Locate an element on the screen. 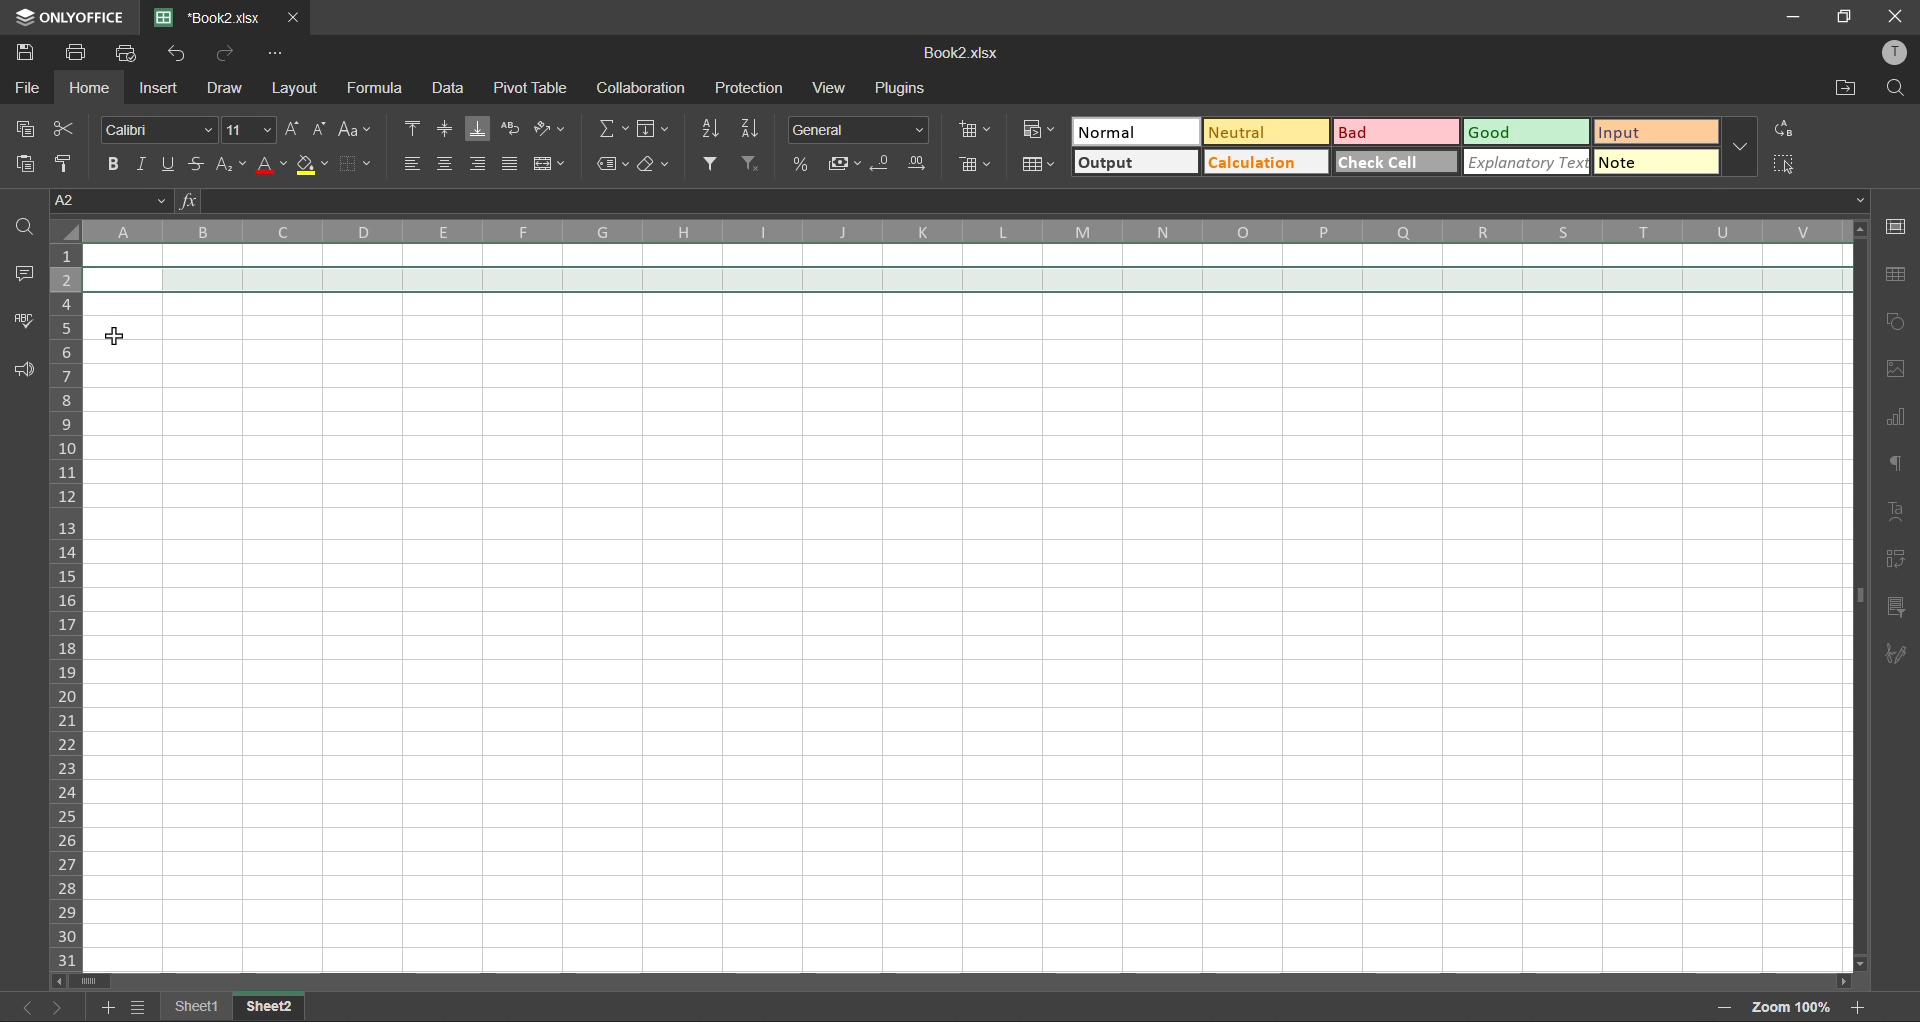  paragraph is located at coordinates (1899, 461).